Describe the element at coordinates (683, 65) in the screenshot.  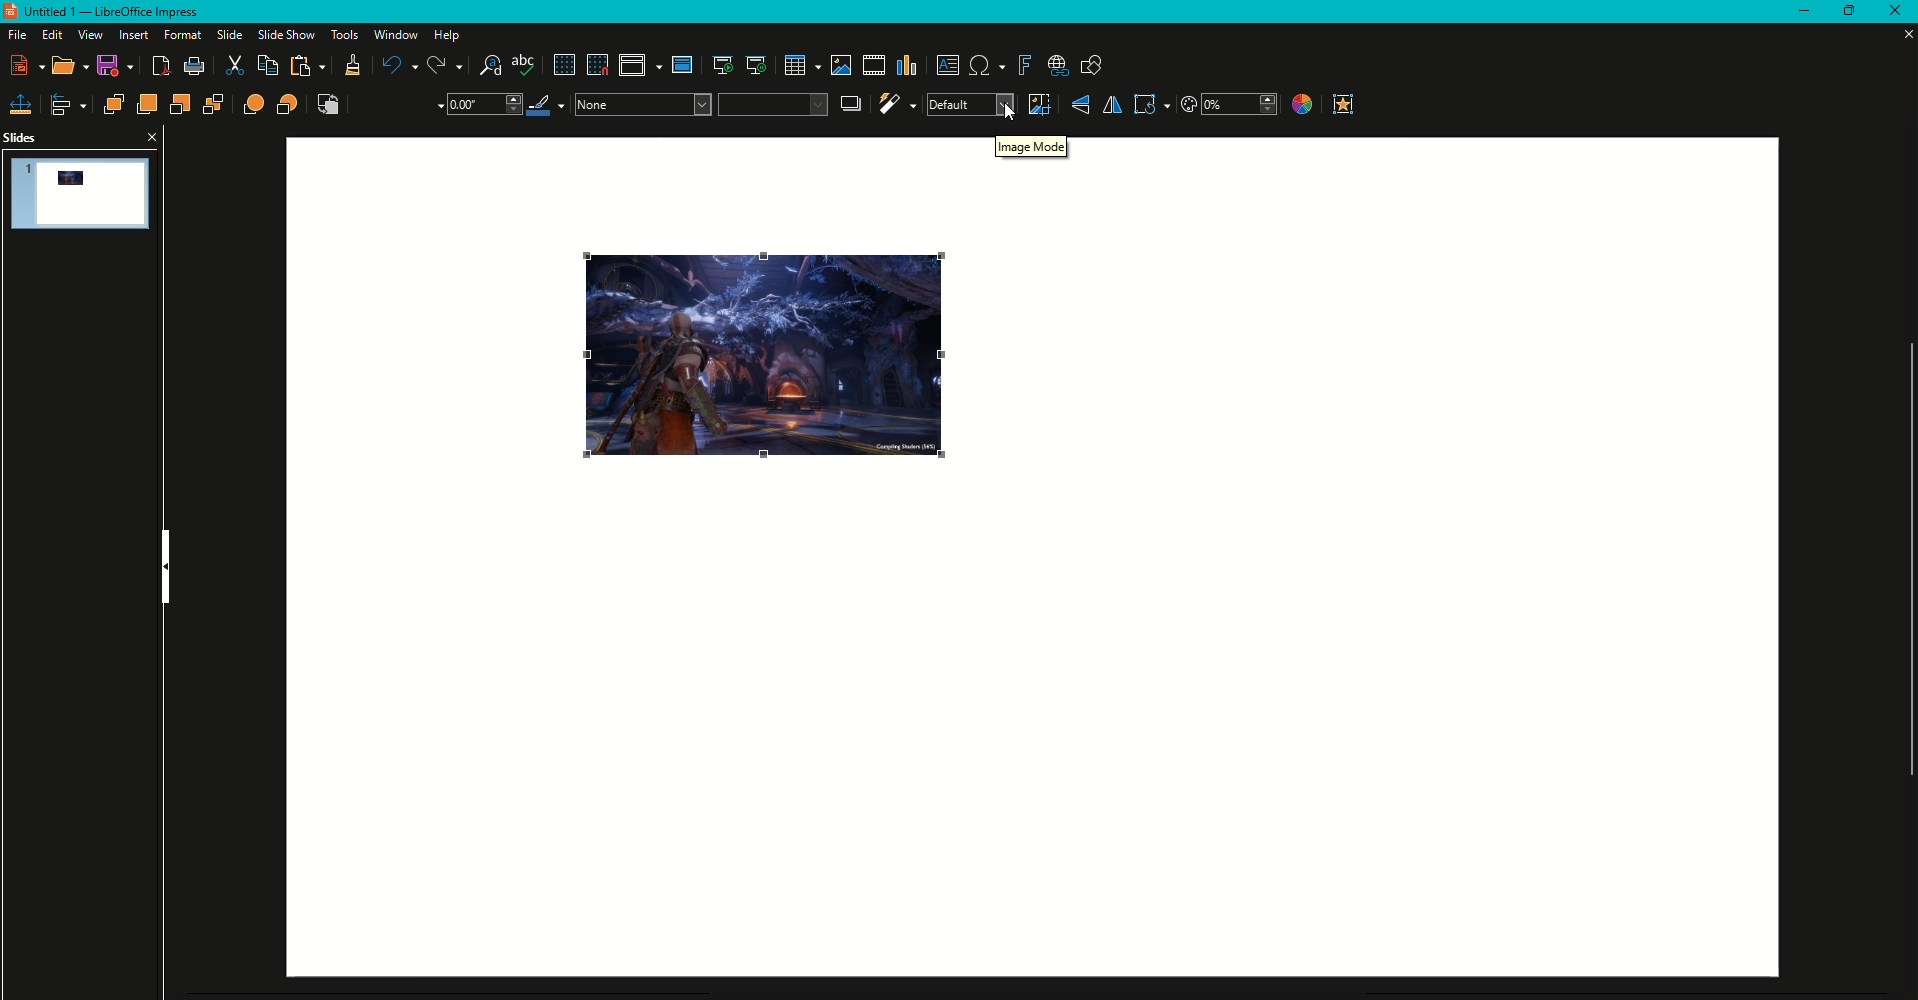
I see `Master Slide` at that location.